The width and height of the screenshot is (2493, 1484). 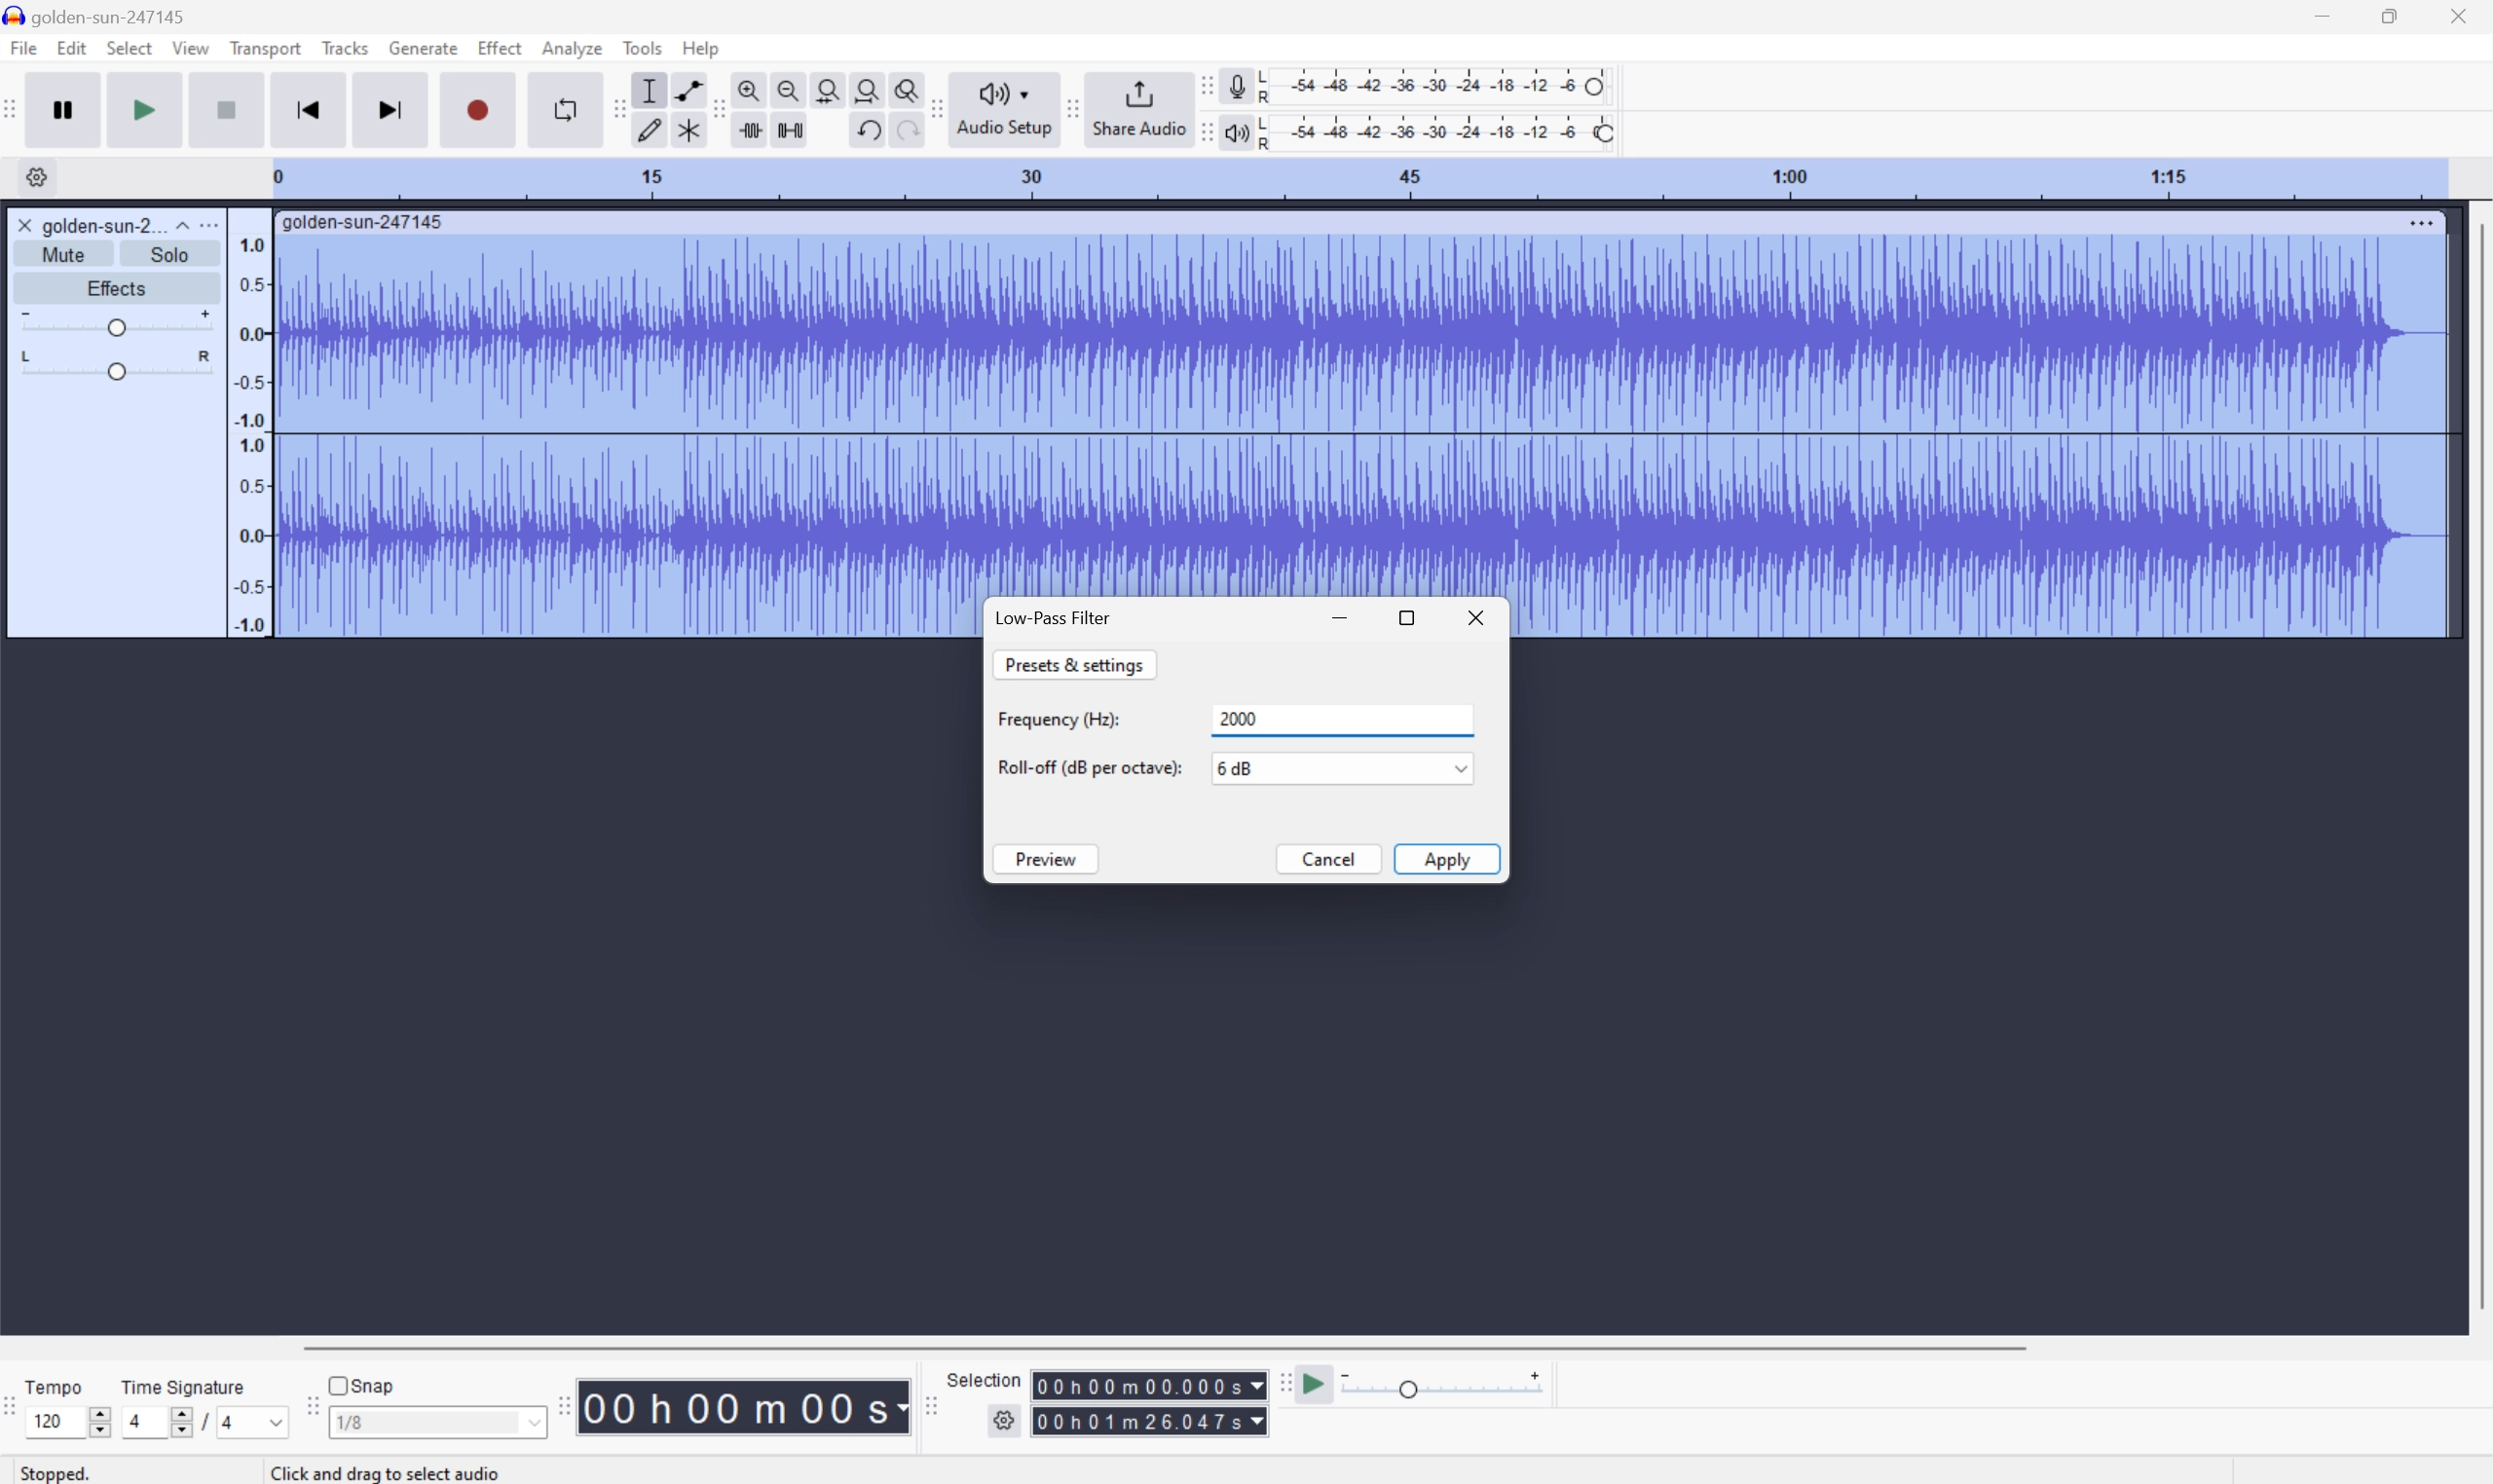 I want to click on Scale, so click(x=1356, y=177).